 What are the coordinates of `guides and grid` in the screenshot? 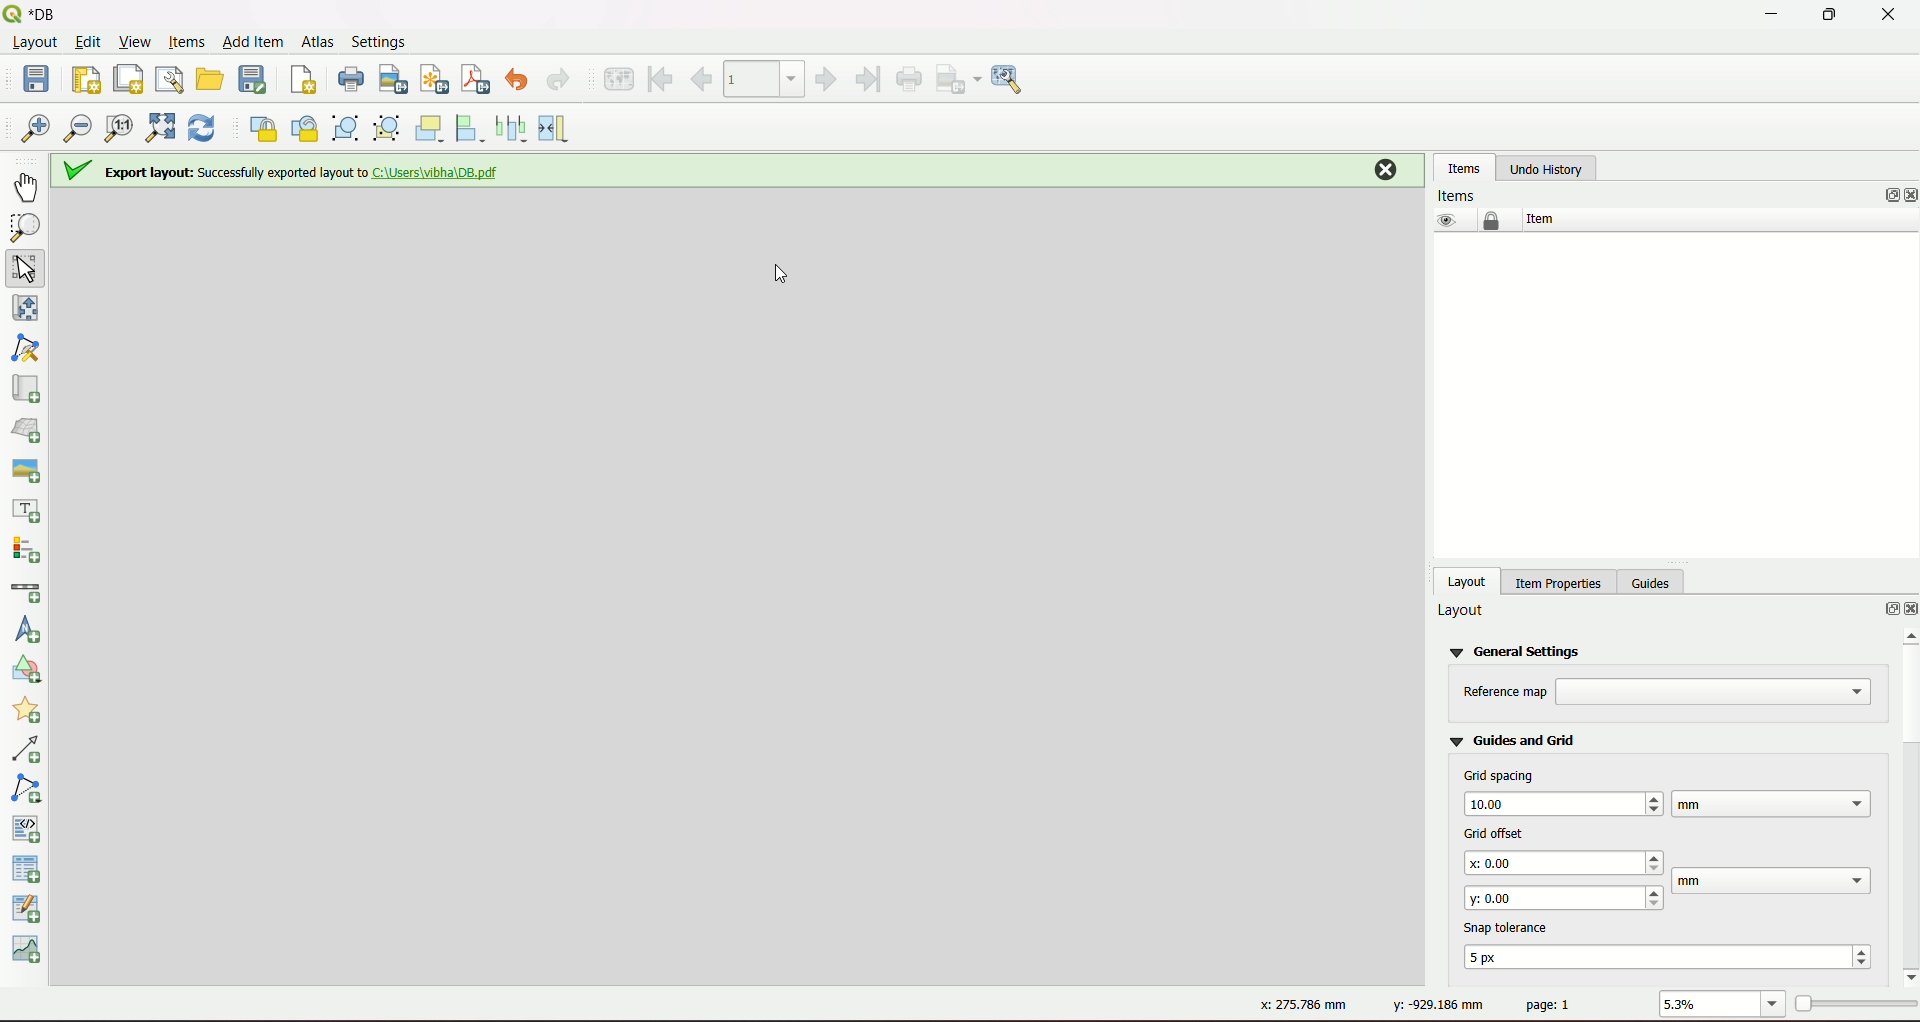 It's located at (1513, 739).